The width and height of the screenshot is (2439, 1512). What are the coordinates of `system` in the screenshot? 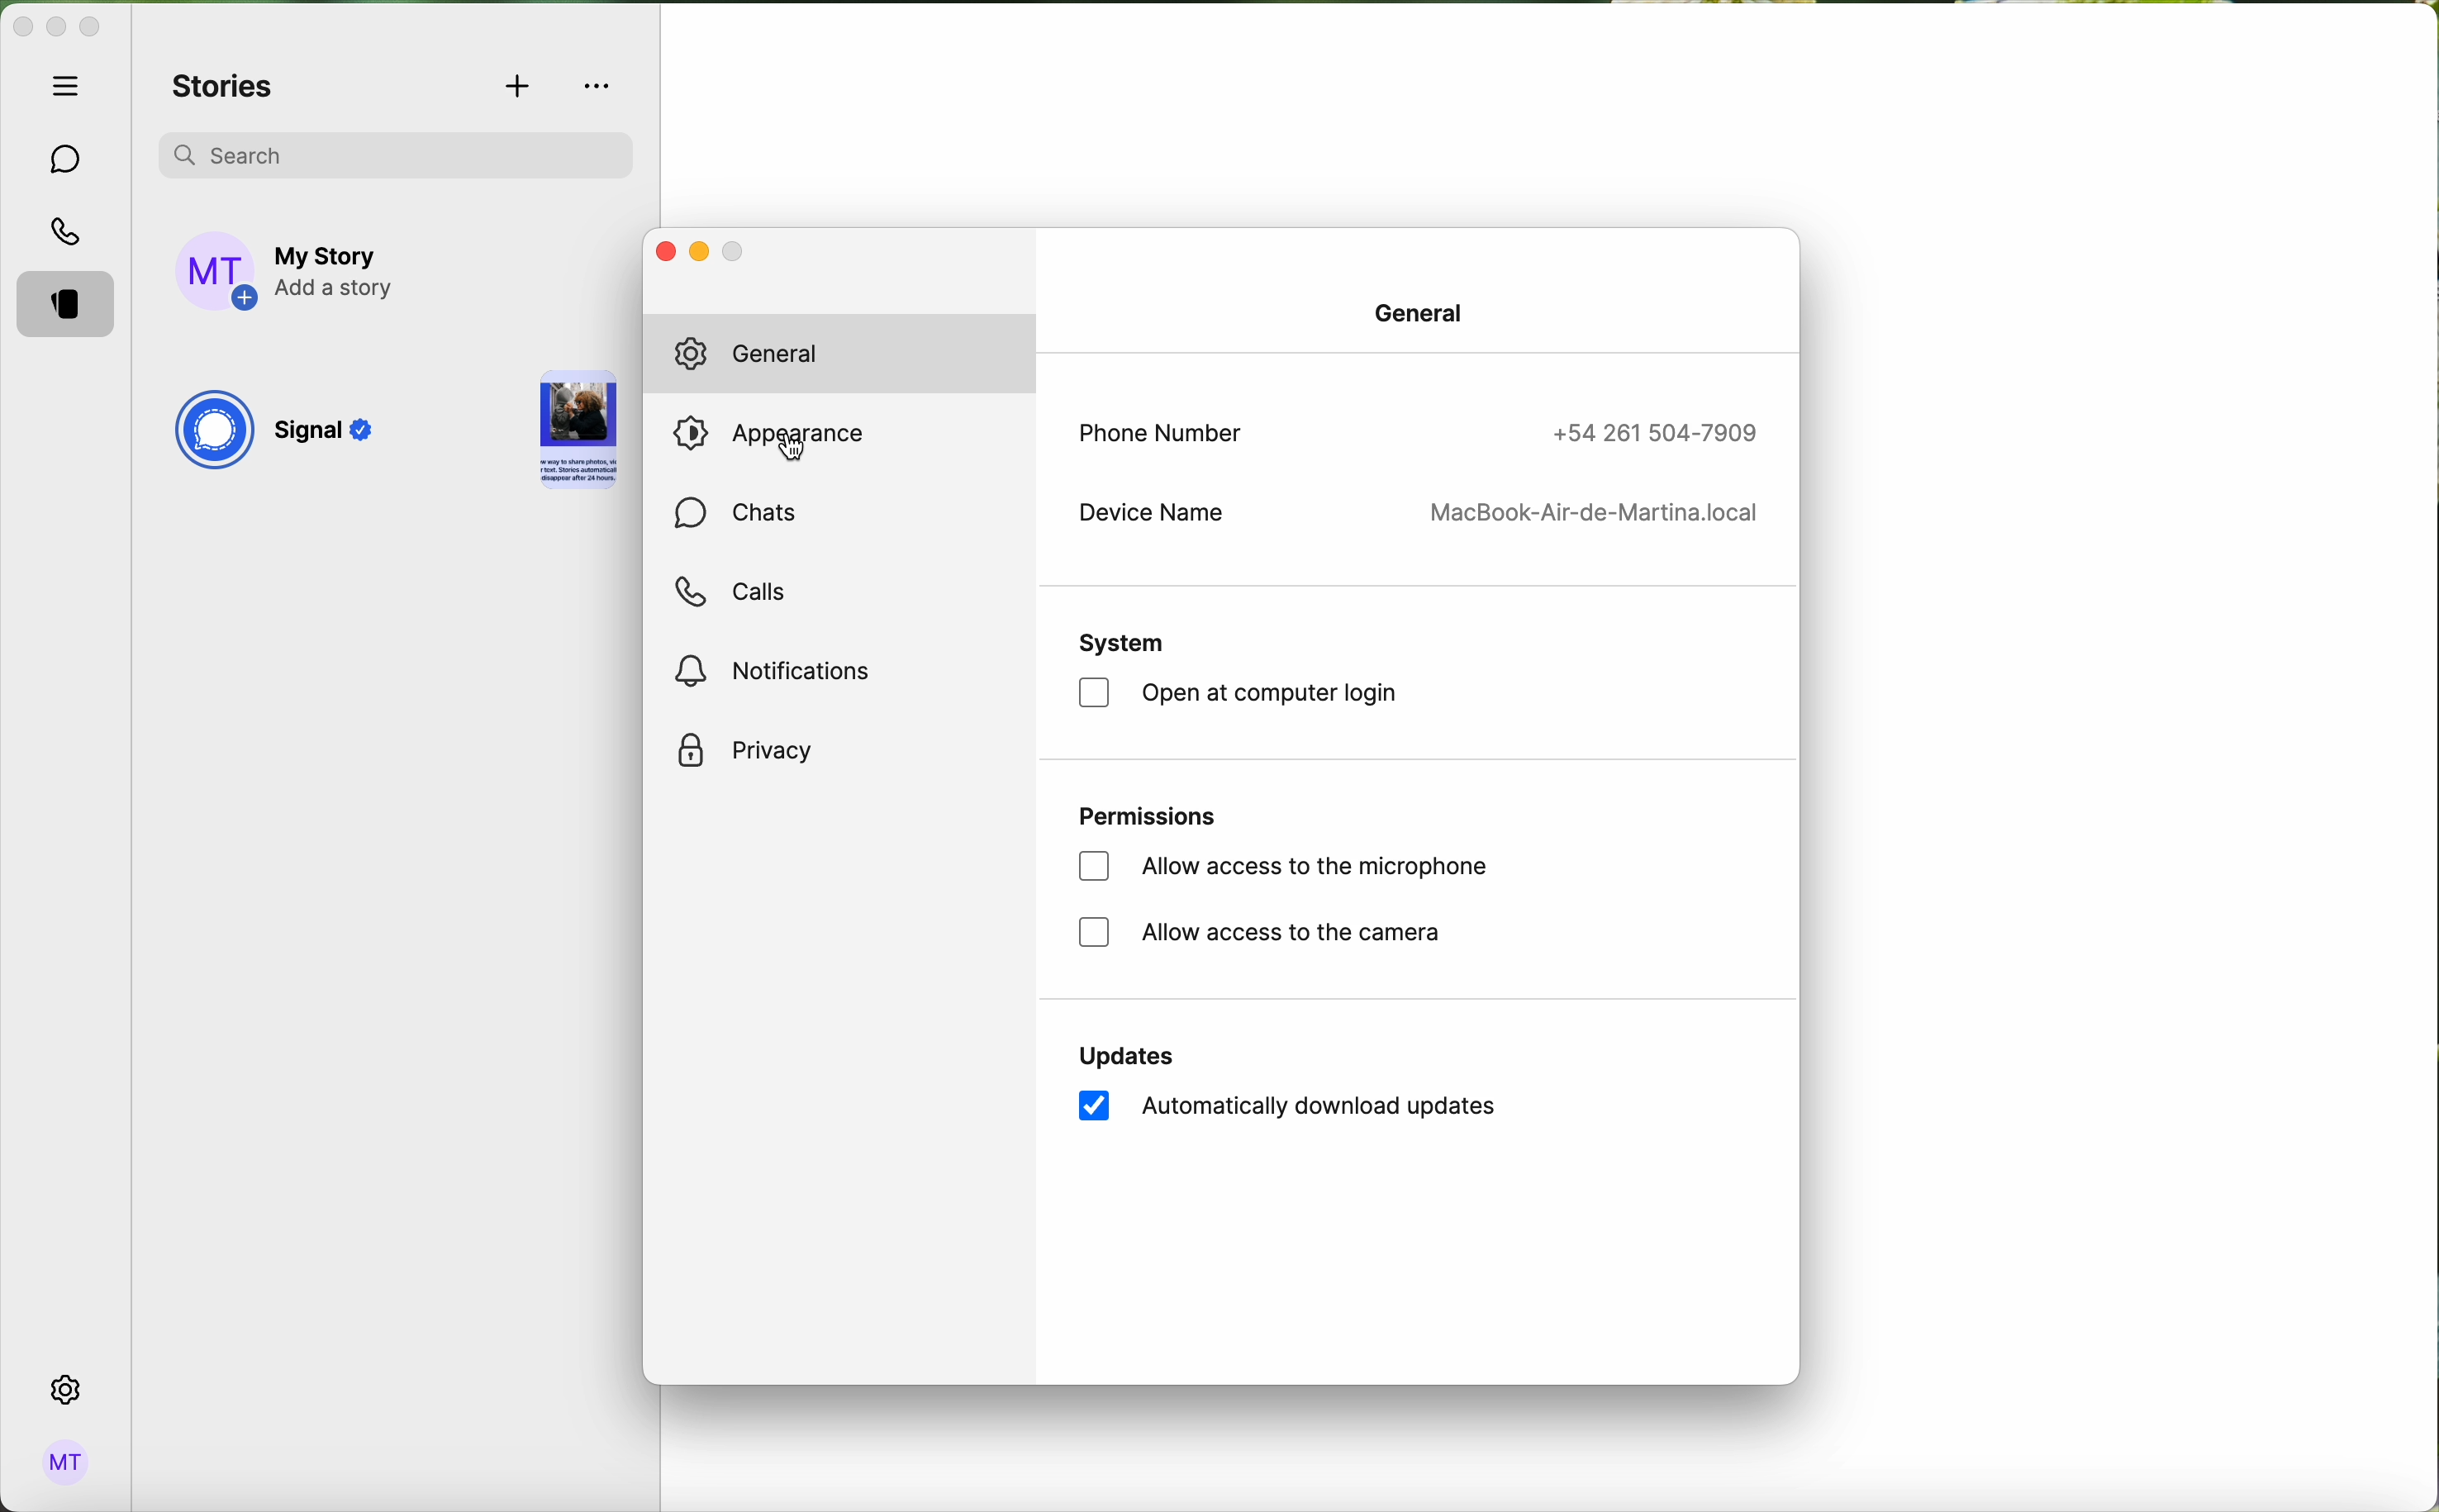 It's located at (1125, 642).